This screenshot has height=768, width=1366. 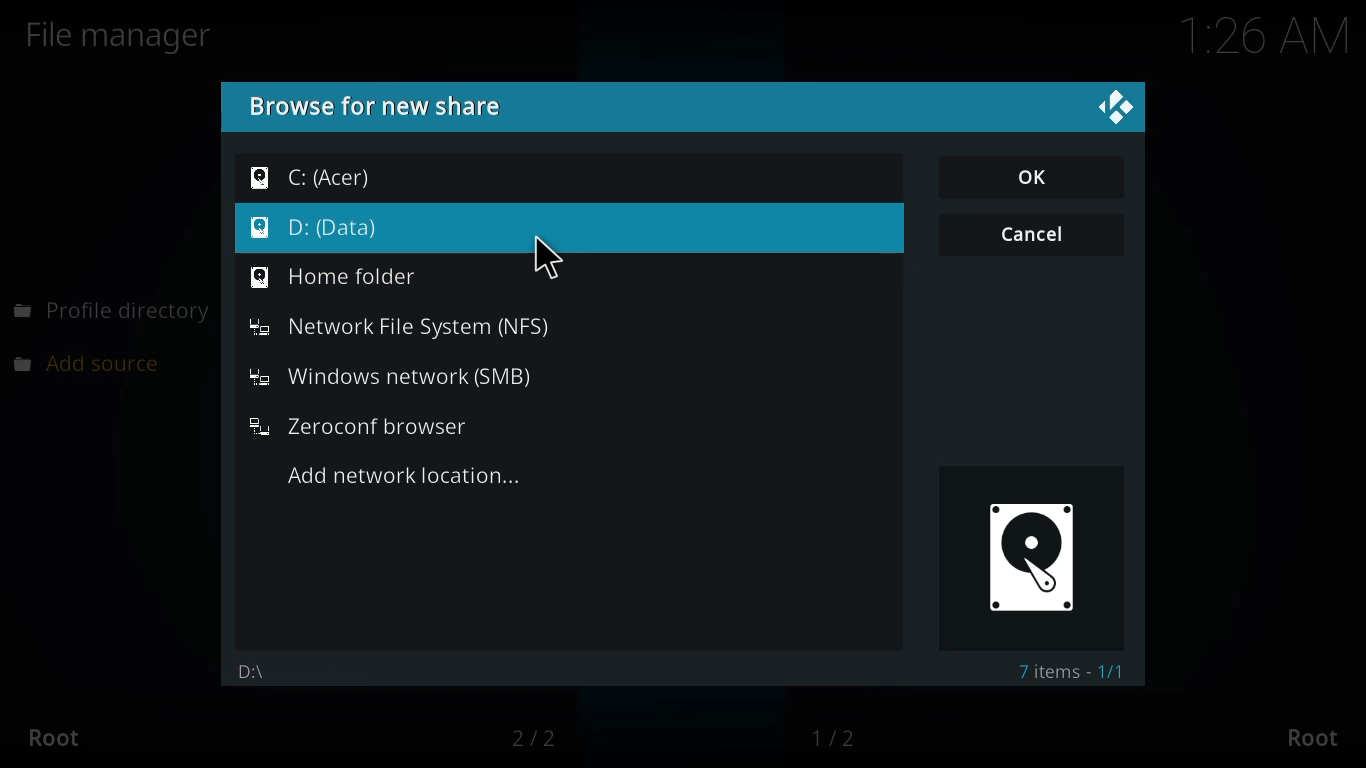 I want to click on close, so click(x=1114, y=107).